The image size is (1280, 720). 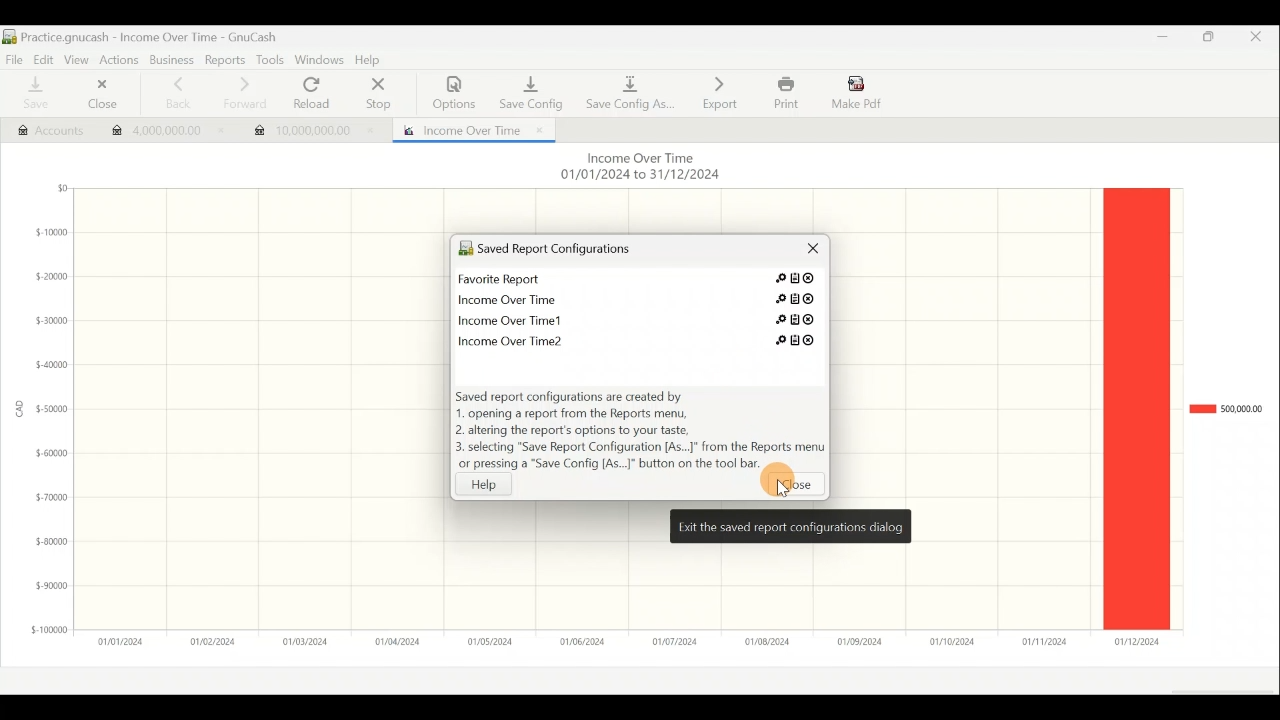 I want to click on Report 4, so click(x=632, y=338).